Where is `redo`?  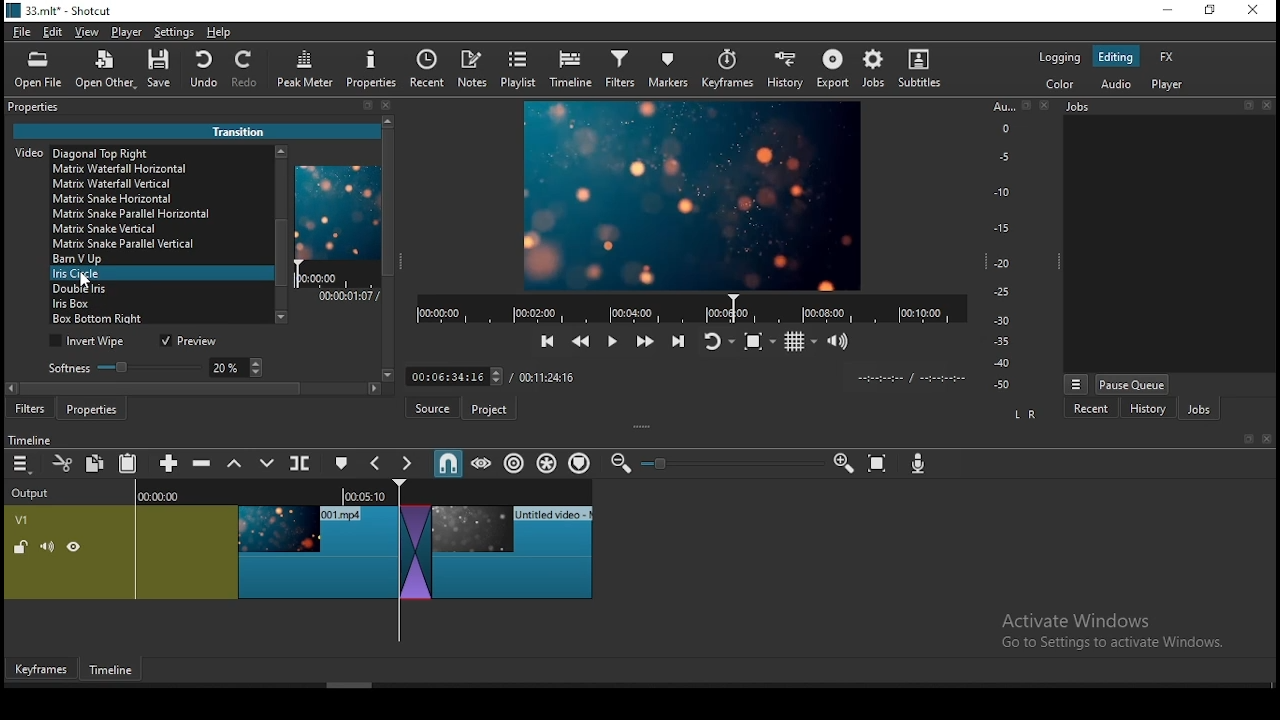 redo is located at coordinates (248, 72).